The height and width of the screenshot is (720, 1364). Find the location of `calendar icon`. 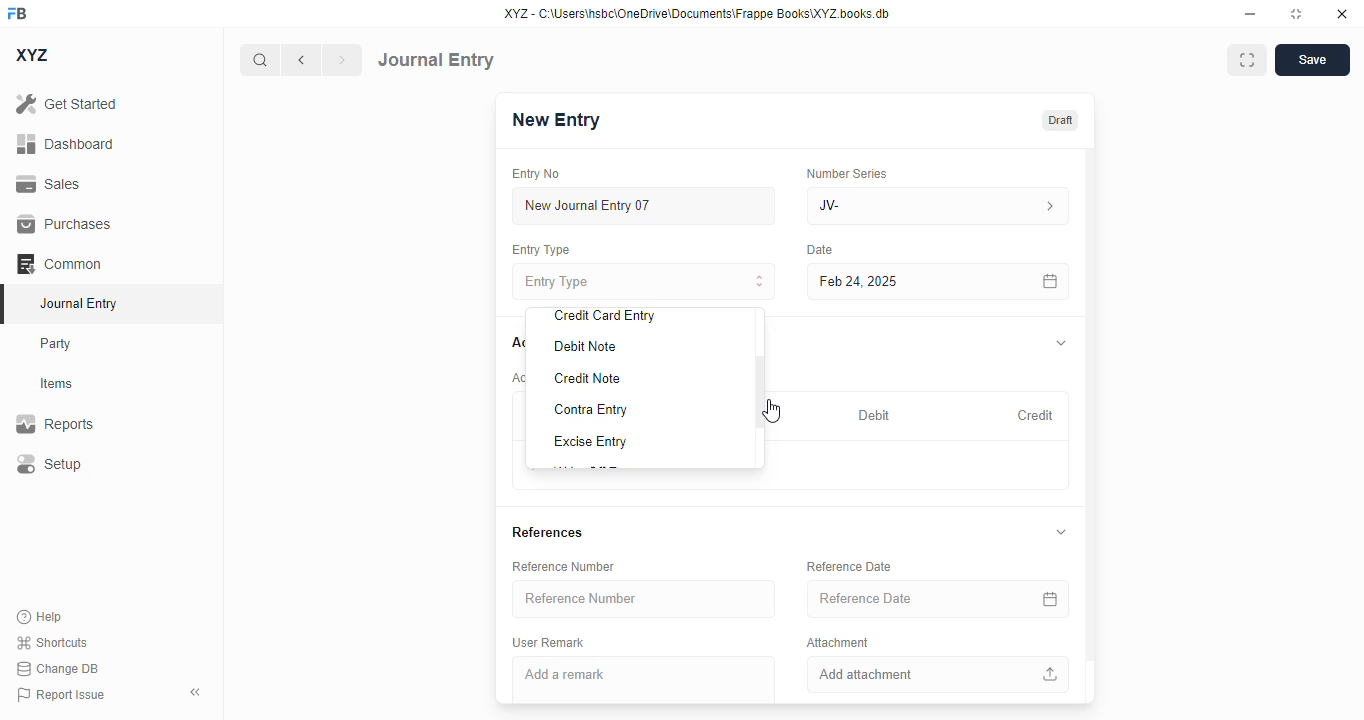

calendar icon is located at coordinates (1049, 599).